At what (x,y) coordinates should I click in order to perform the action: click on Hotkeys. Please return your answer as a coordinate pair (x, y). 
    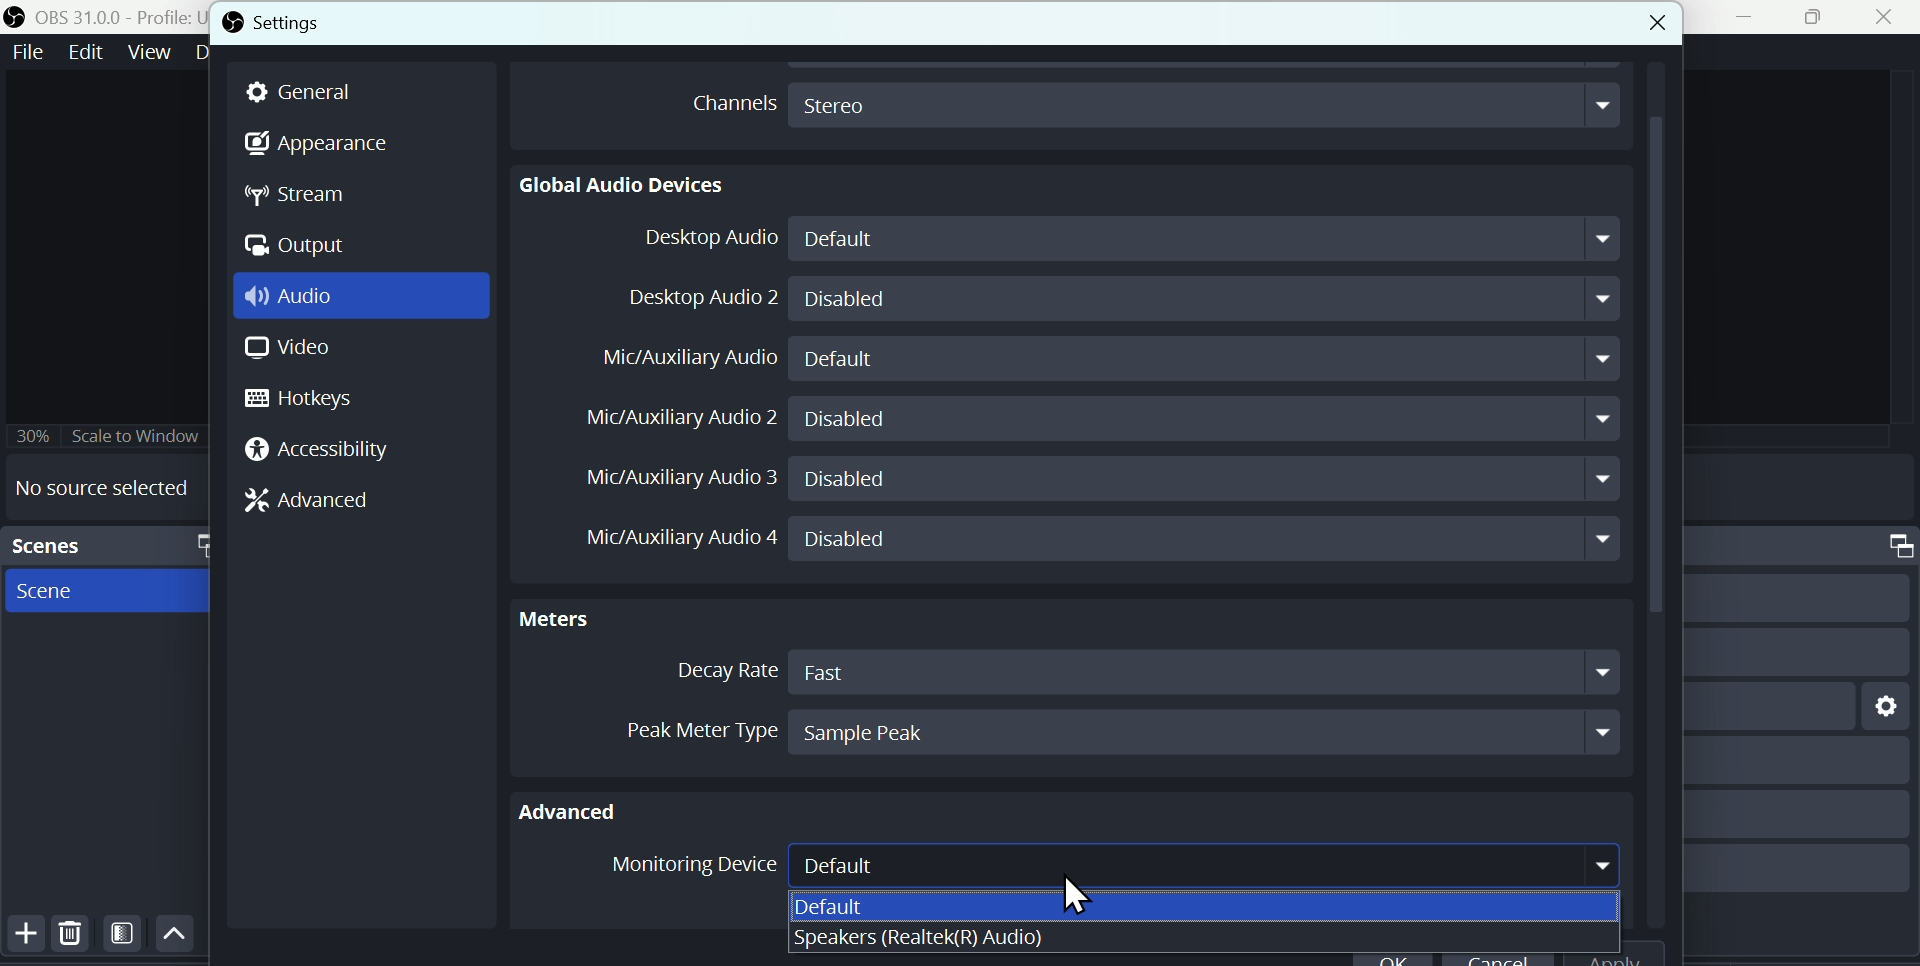
    Looking at the image, I should click on (313, 400).